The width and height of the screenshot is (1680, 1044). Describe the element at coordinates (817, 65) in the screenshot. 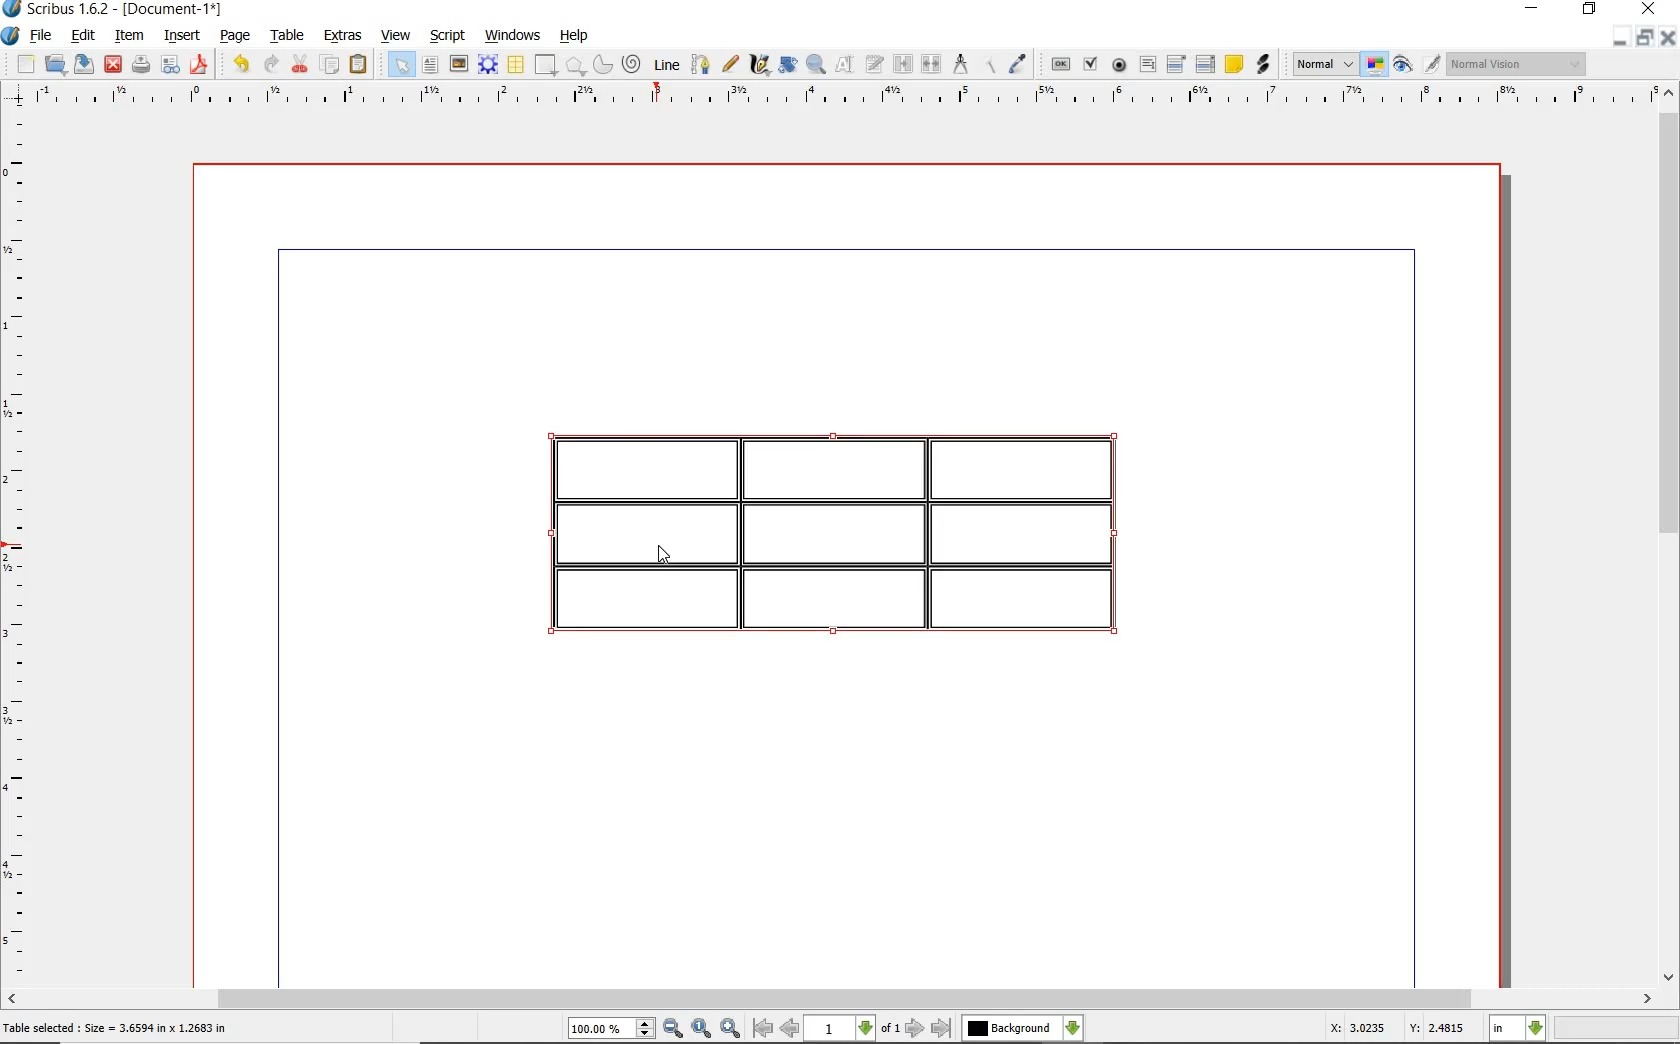

I see `zoom in and out` at that location.